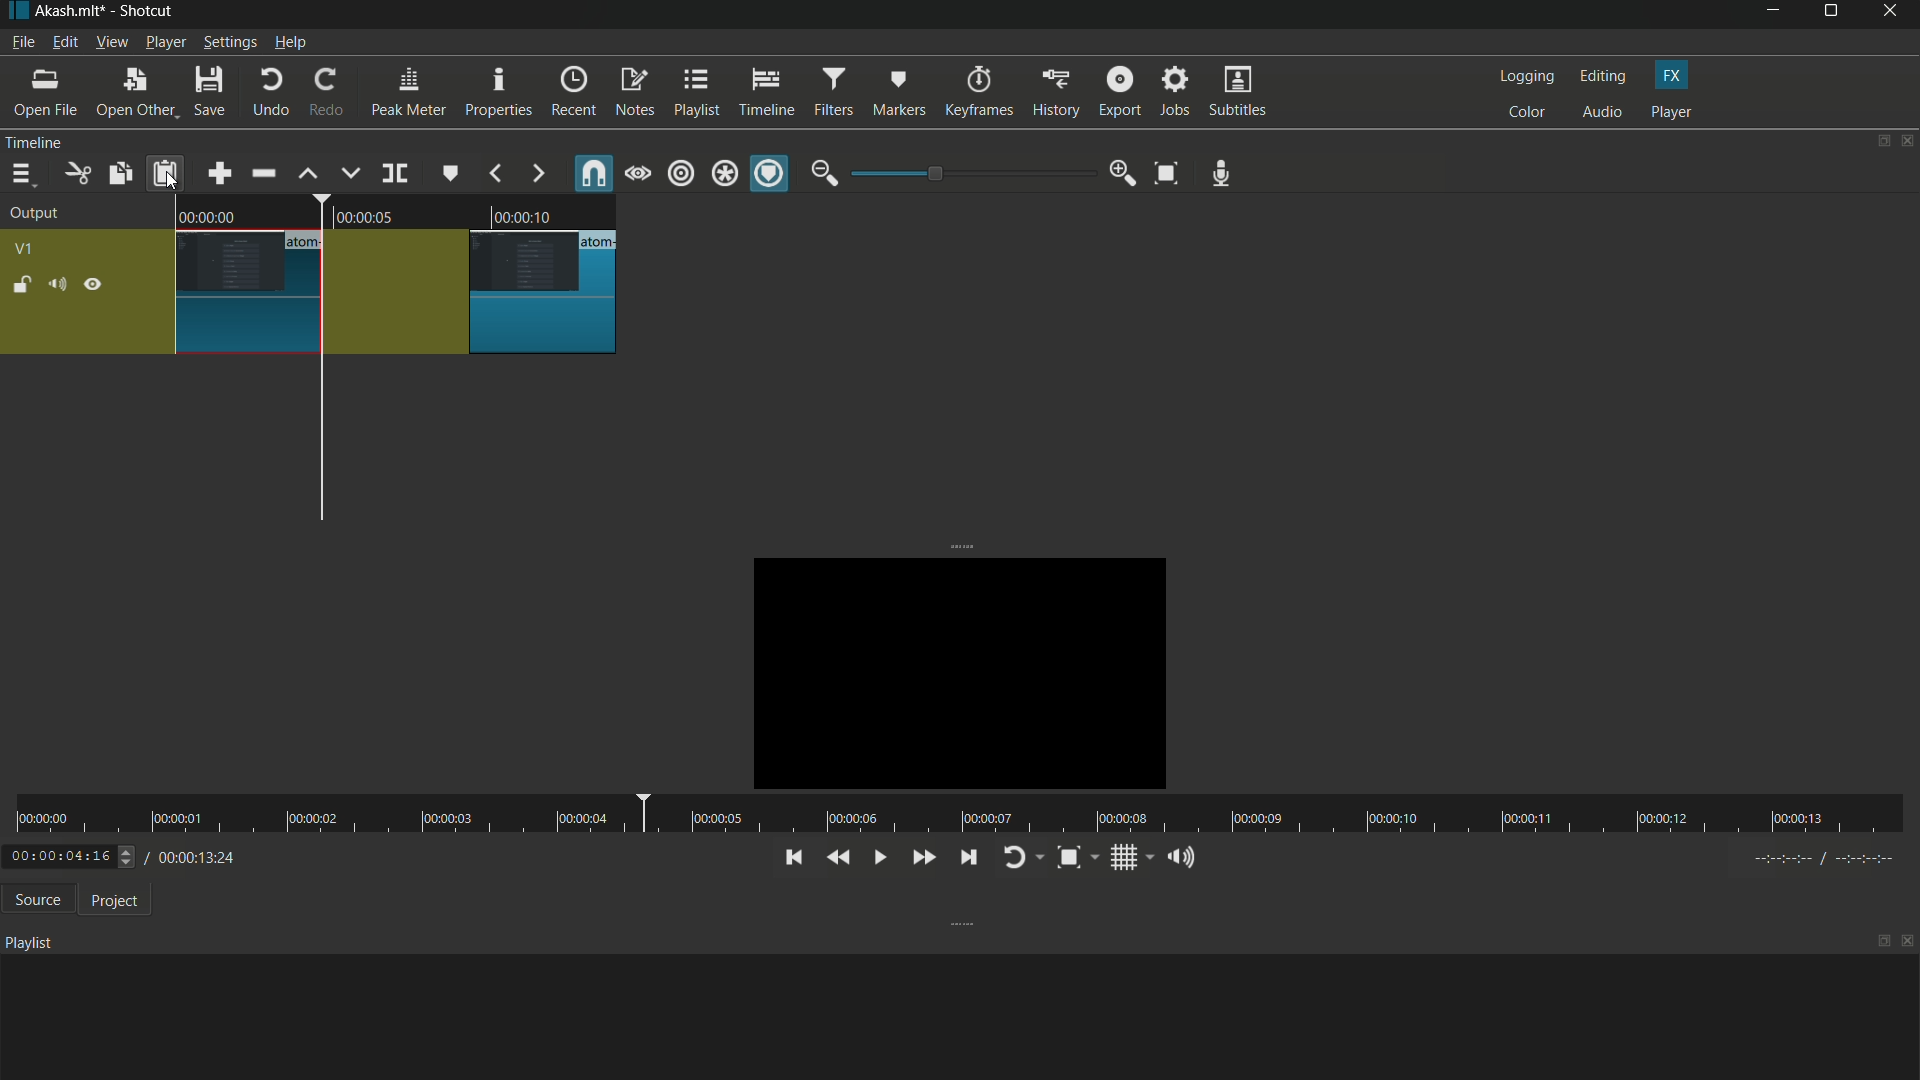  What do you see at coordinates (596, 173) in the screenshot?
I see `snap` at bounding box center [596, 173].